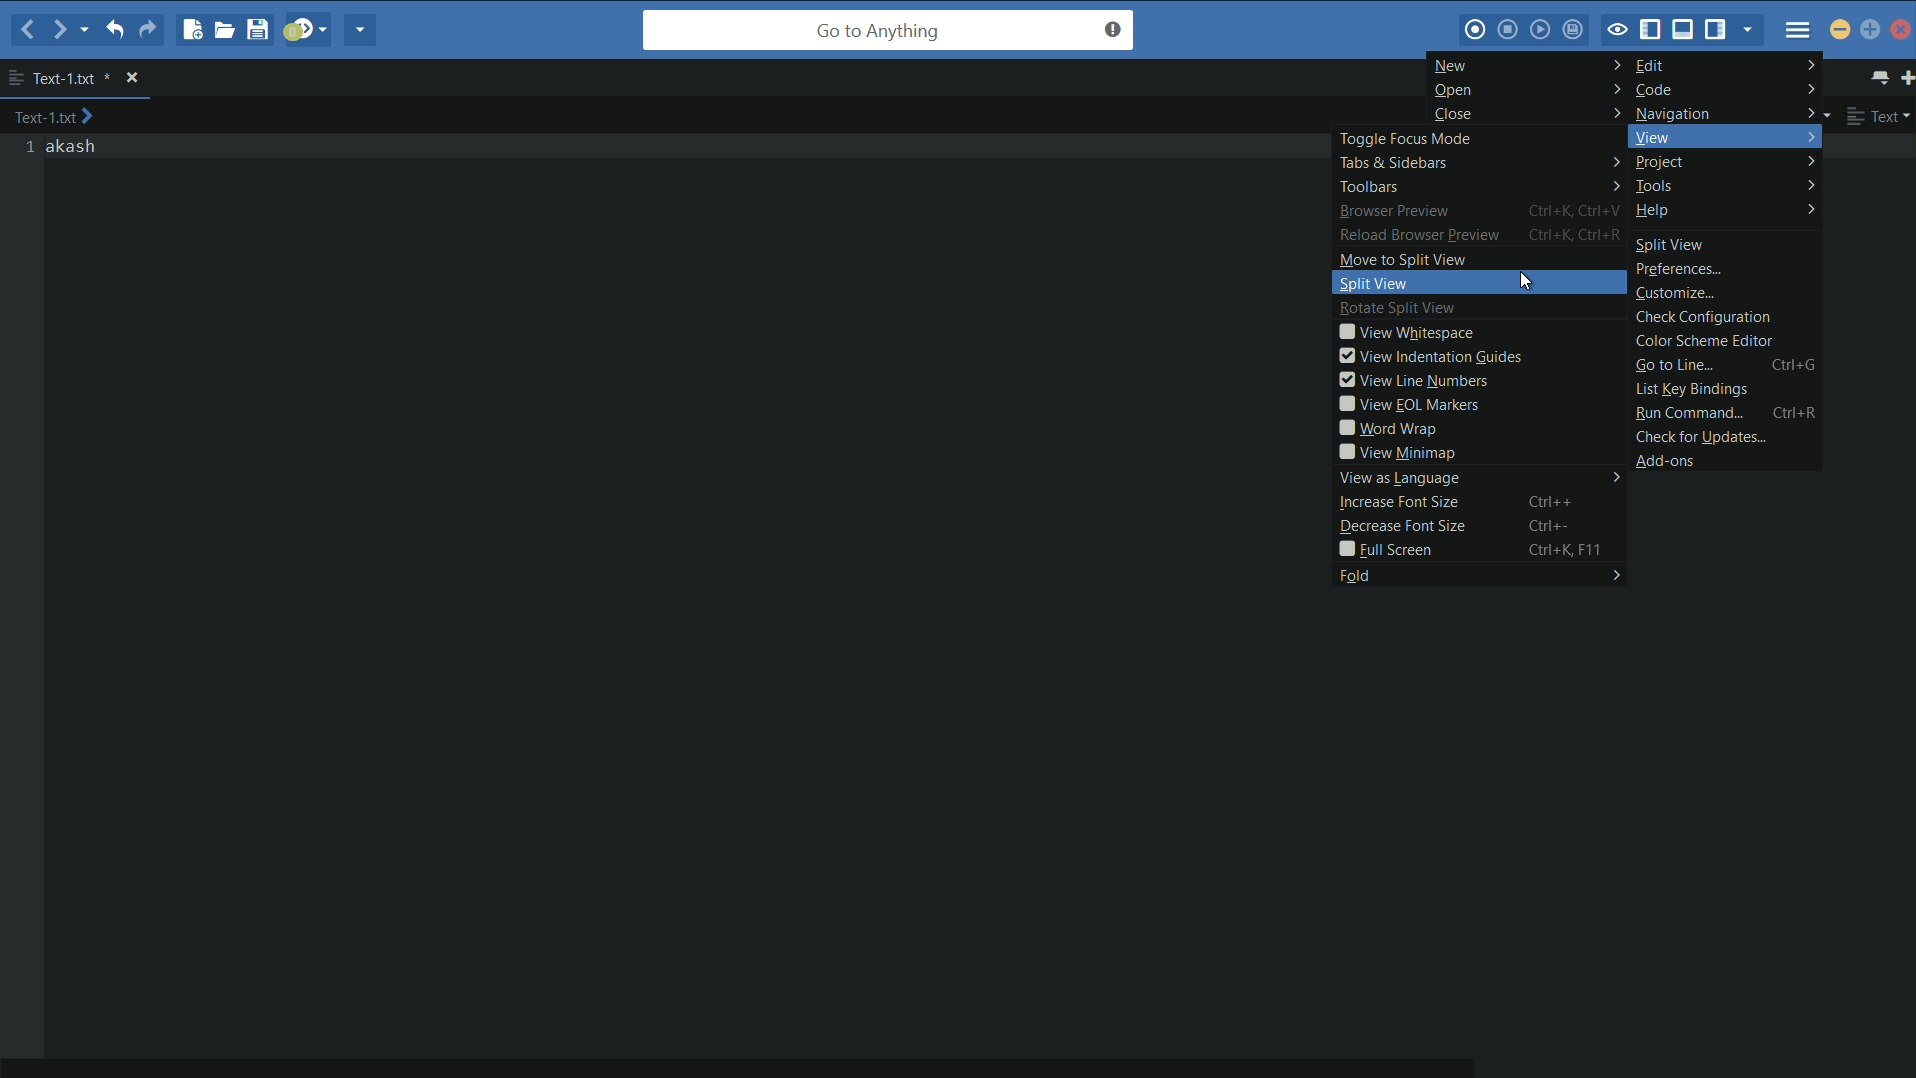 Image resolution: width=1916 pixels, height=1078 pixels. What do you see at coordinates (1725, 390) in the screenshot?
I see `list key bindings` at bounding box center [1725, 390].